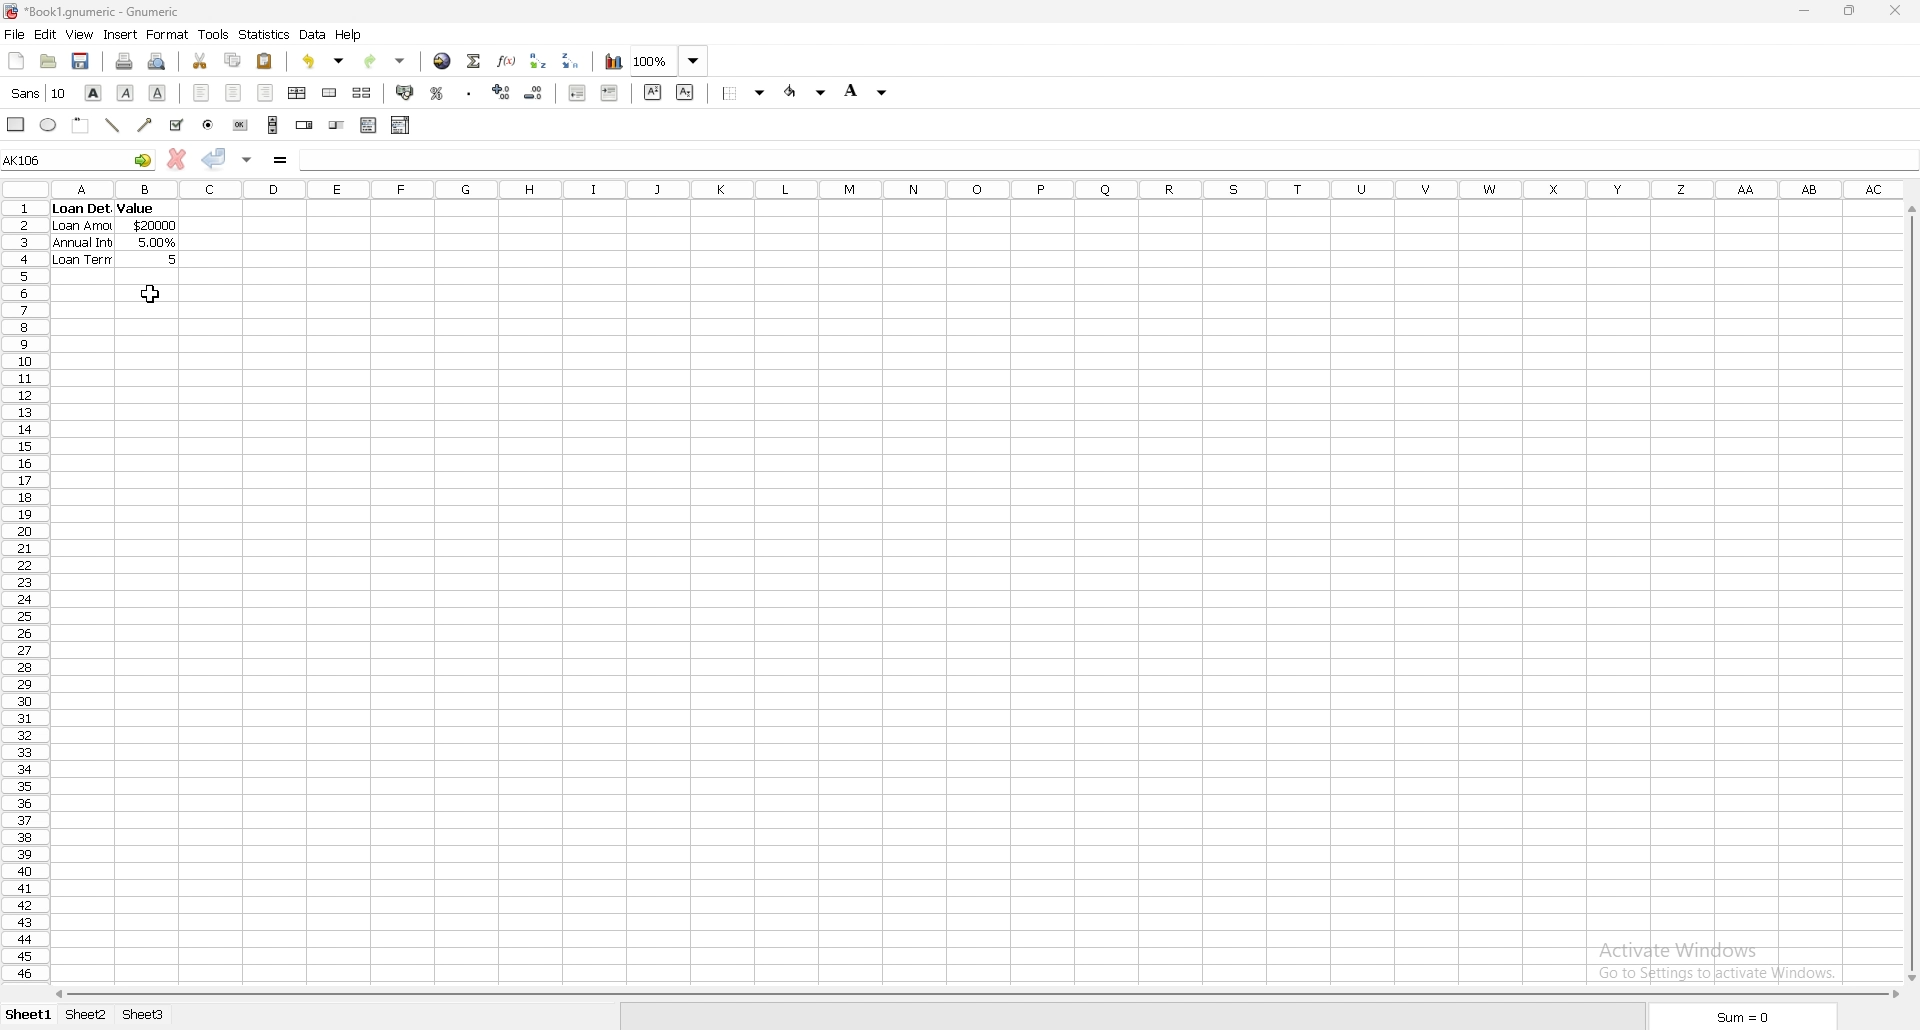 Image resolution: width=1920 pixels, height=1030 pixels. Describe the element at coordinates (1106, 159) in the screenshot. I see `cell input` at that location.